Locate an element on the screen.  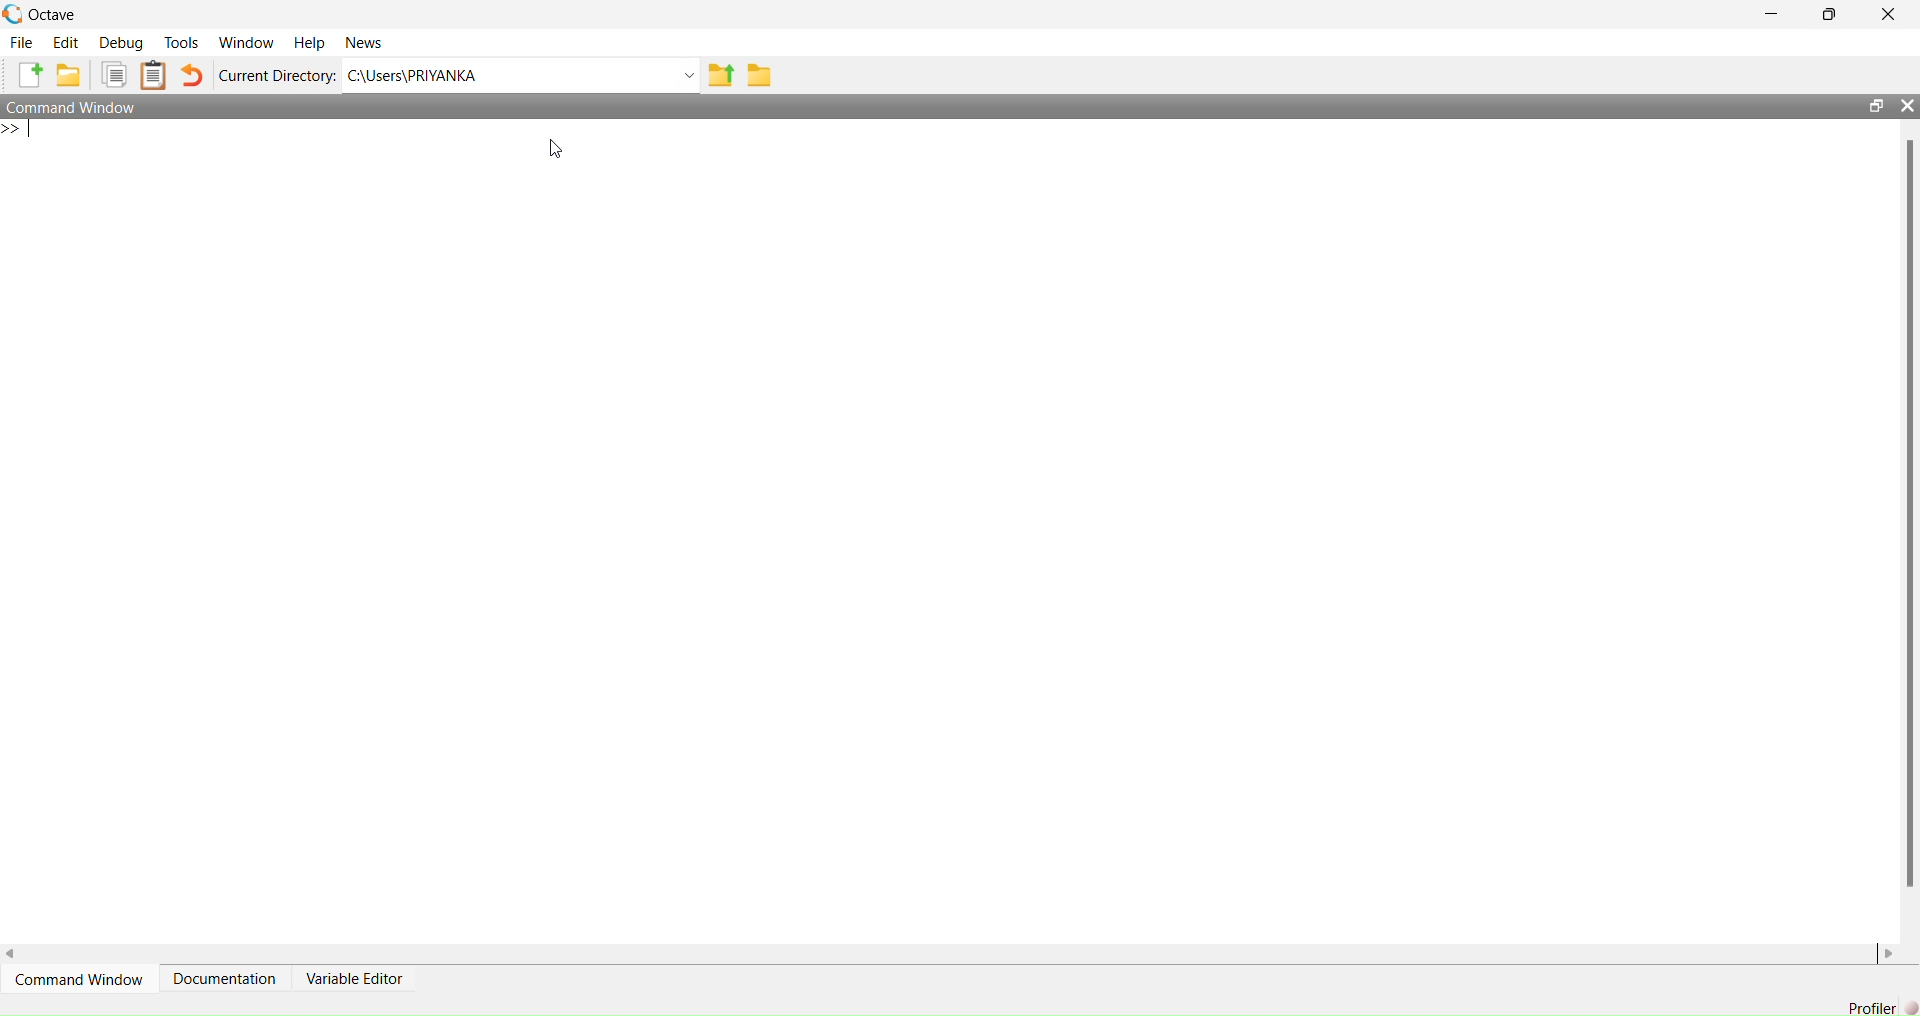
Profiler is located at coordinates (1883, 1007).